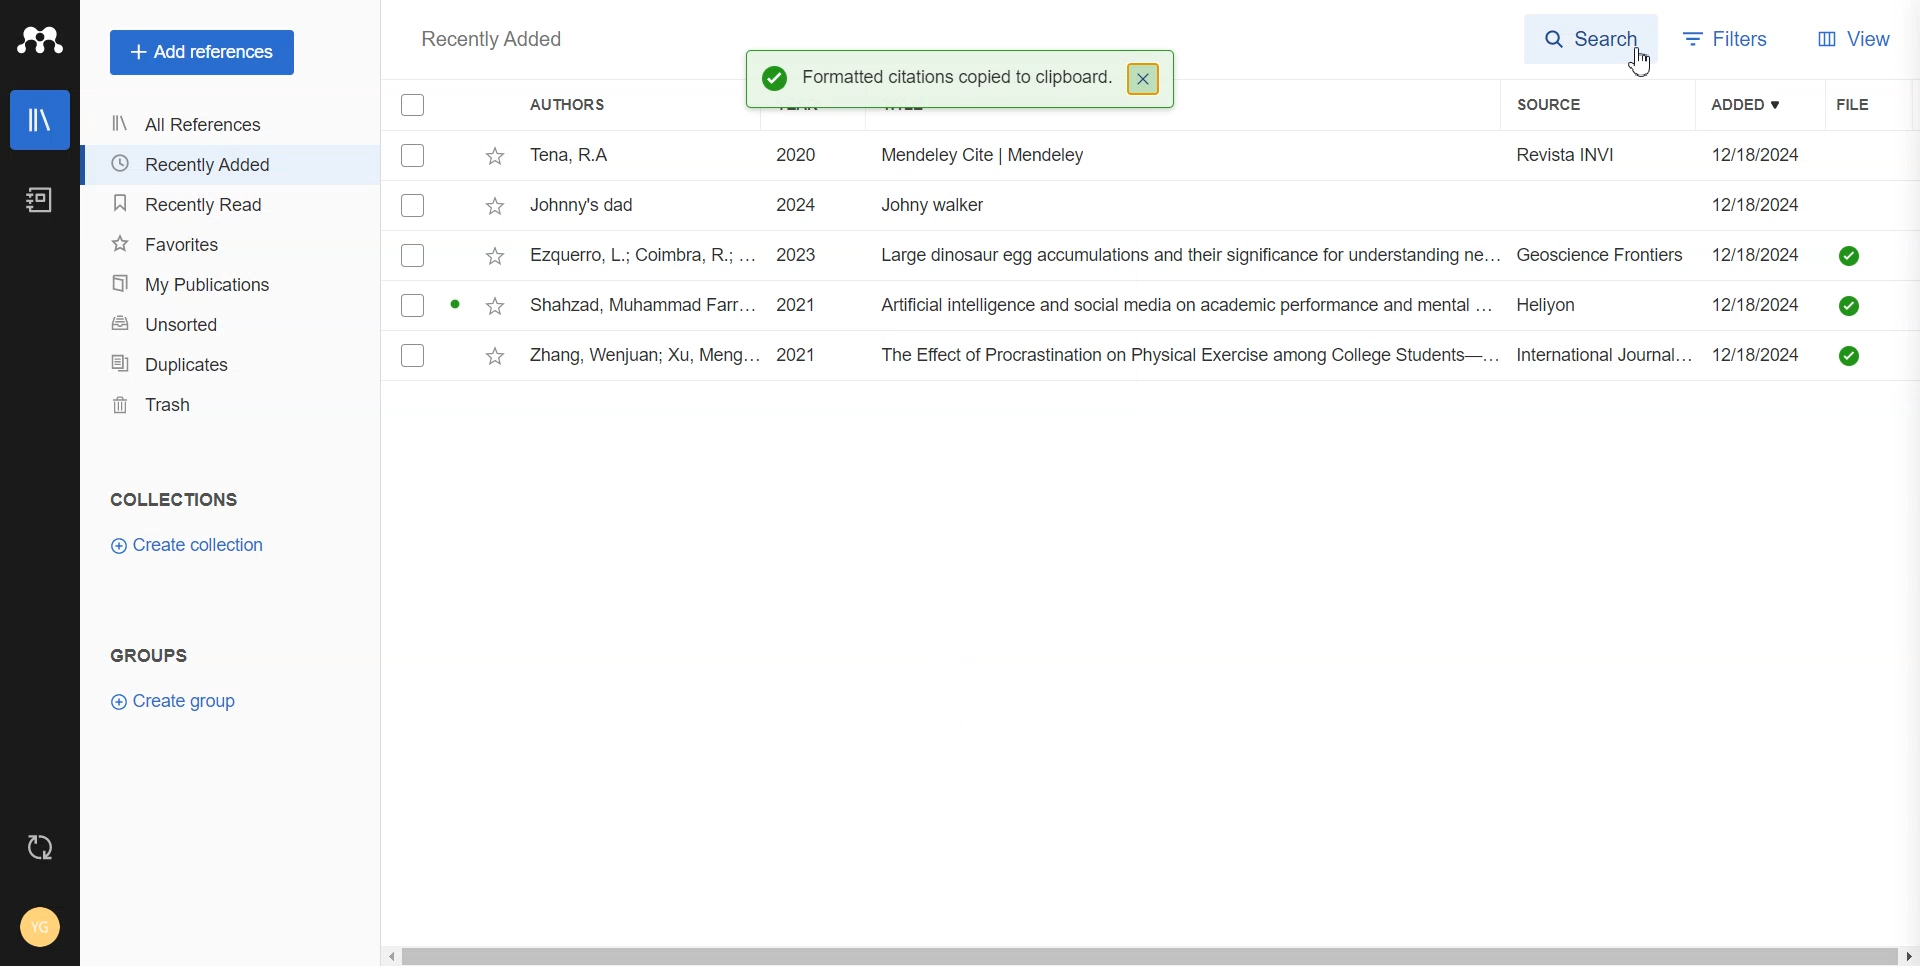  What do you see at coordinates (231, 324) in the screenshot?
I see `Unsorted` at bounding box center [231, 324].